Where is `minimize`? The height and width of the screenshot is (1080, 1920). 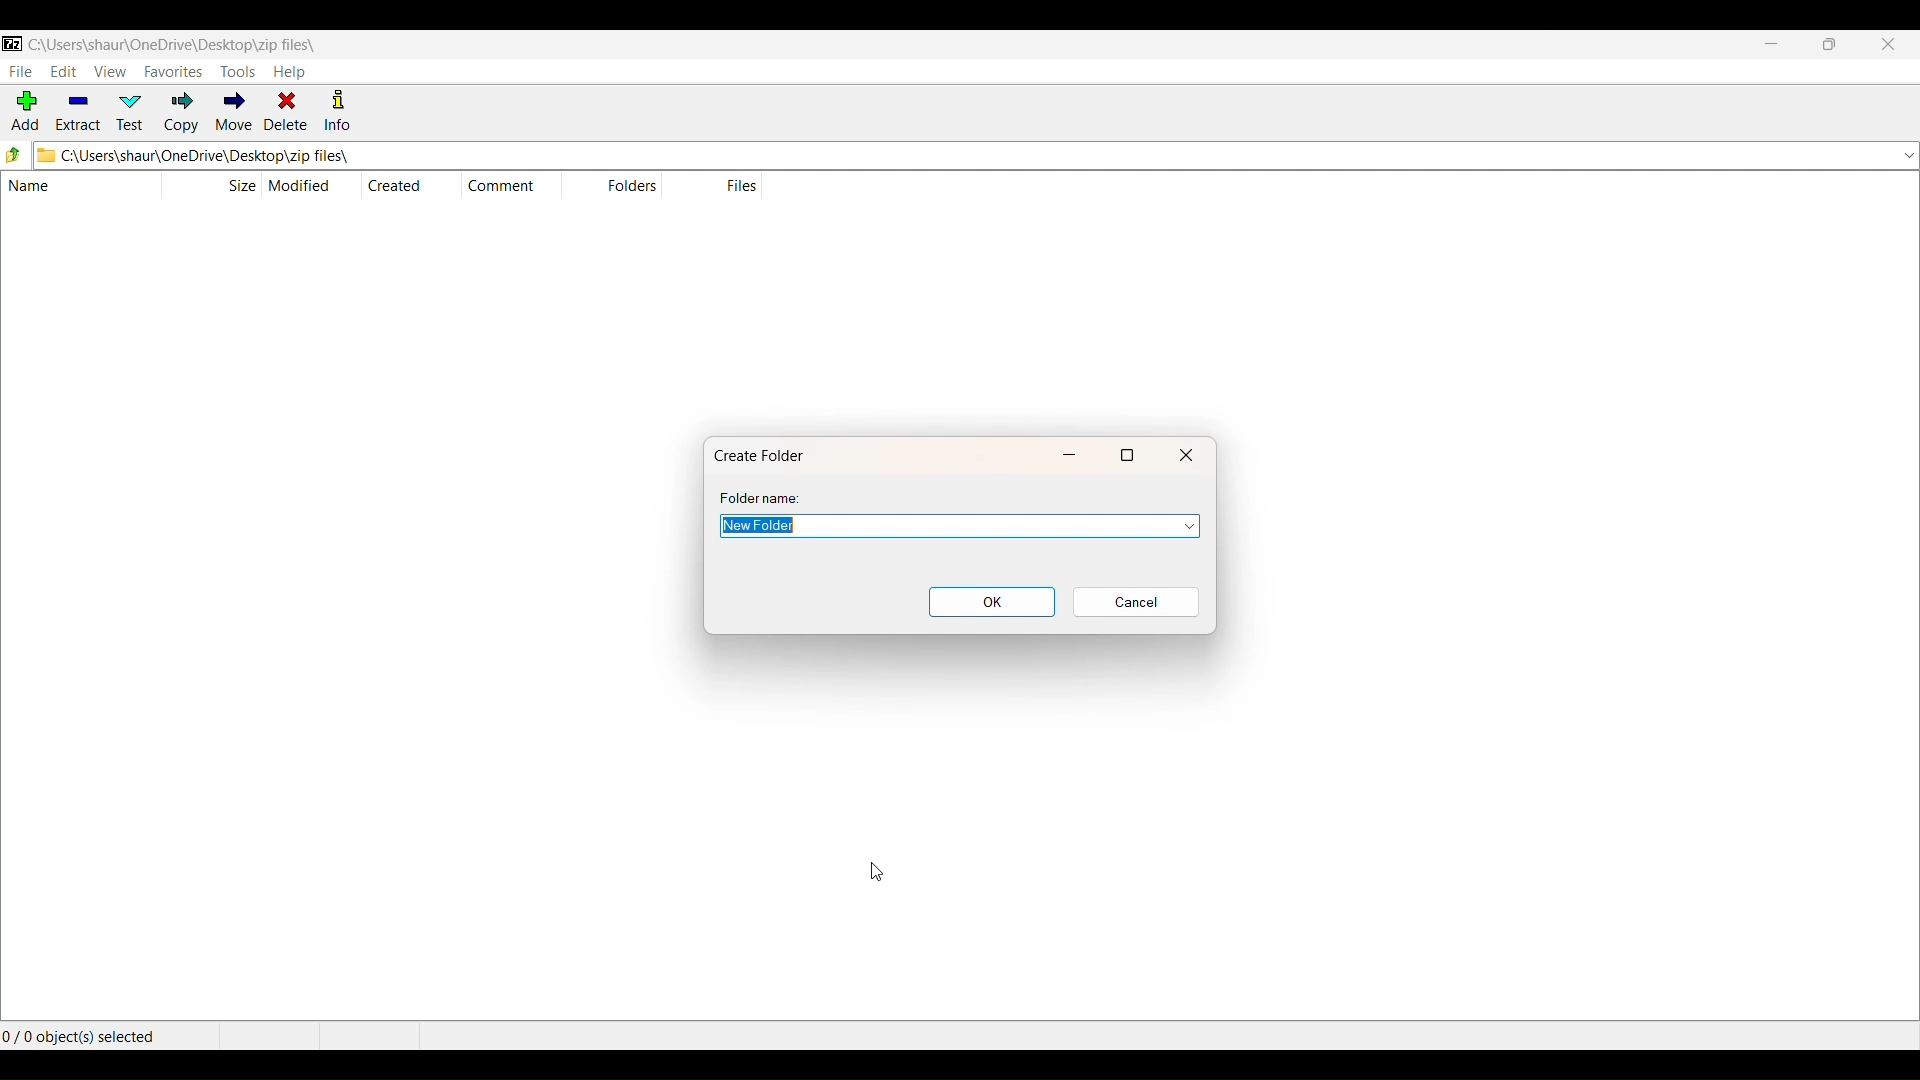
minimize is located at coordinates (1073, 453).